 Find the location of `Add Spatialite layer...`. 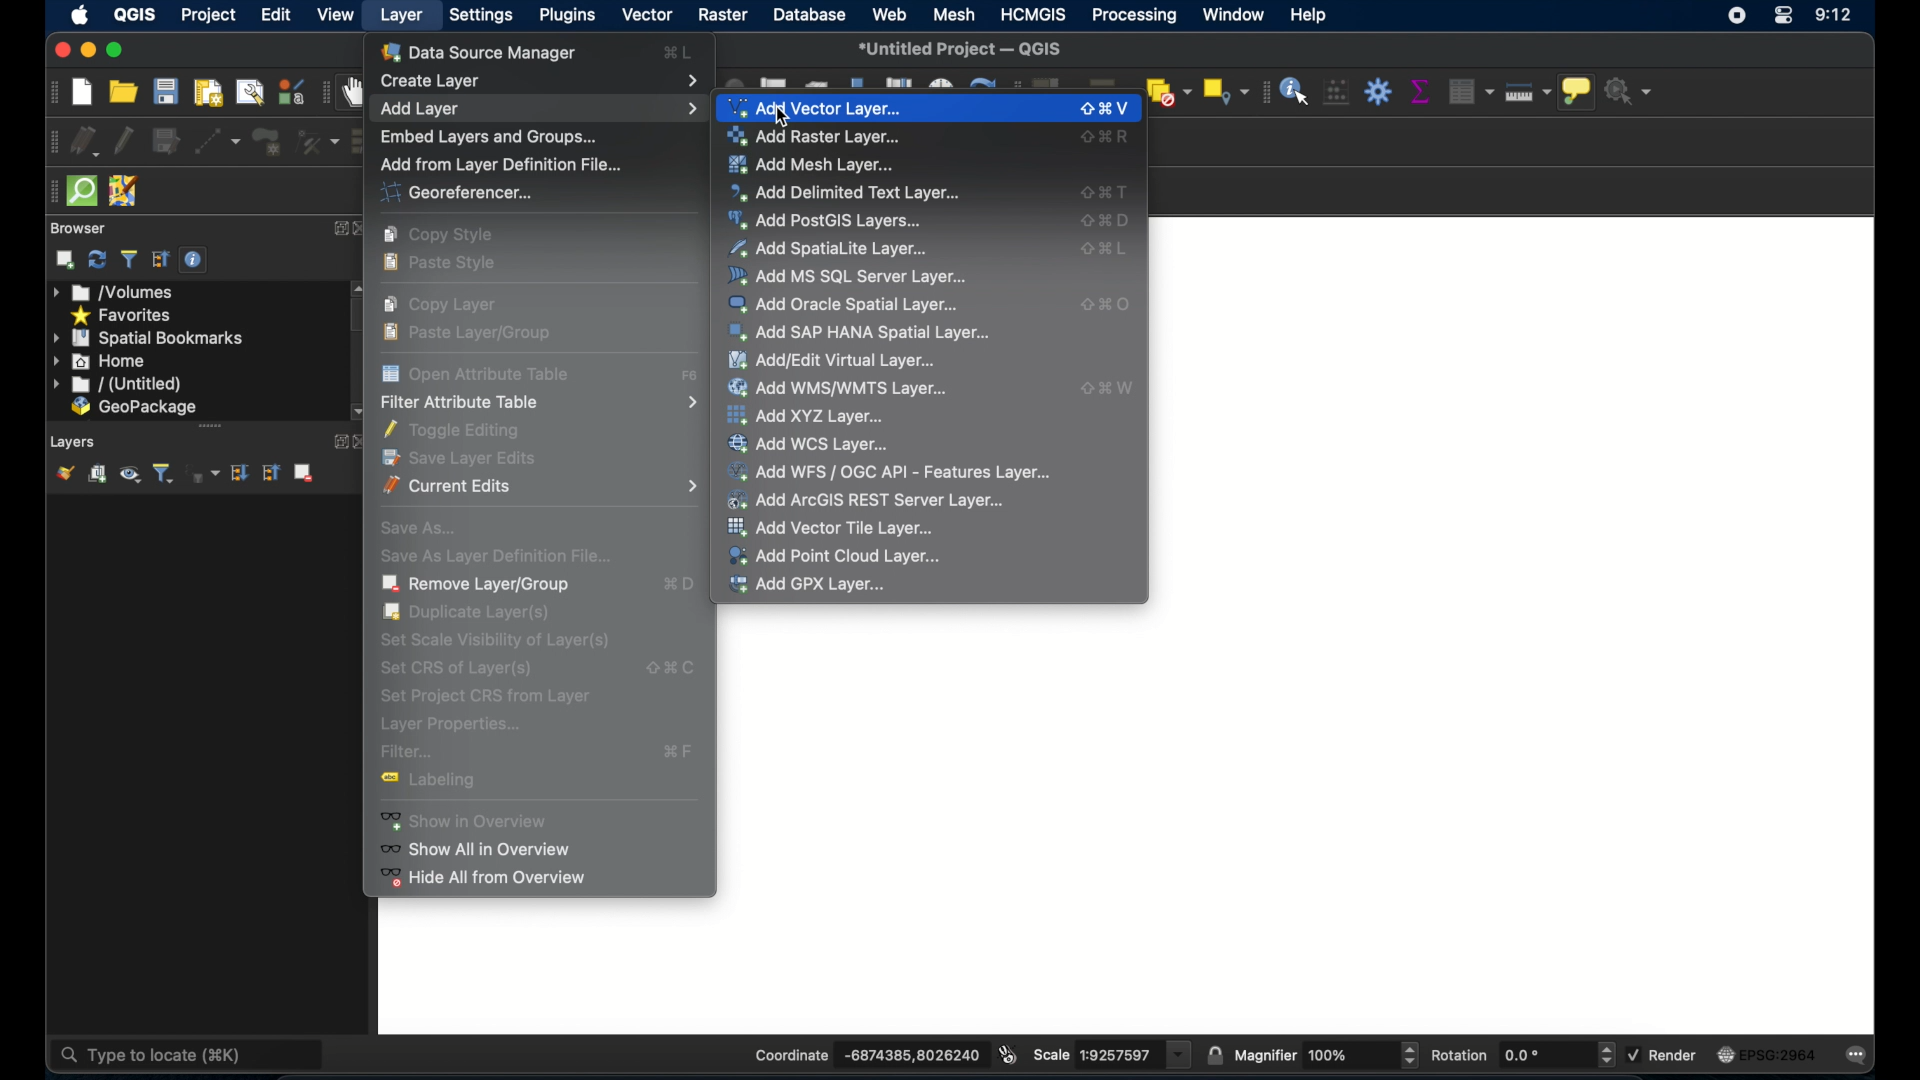

Add Spatialite layer... is located at coordinates (931, 248).